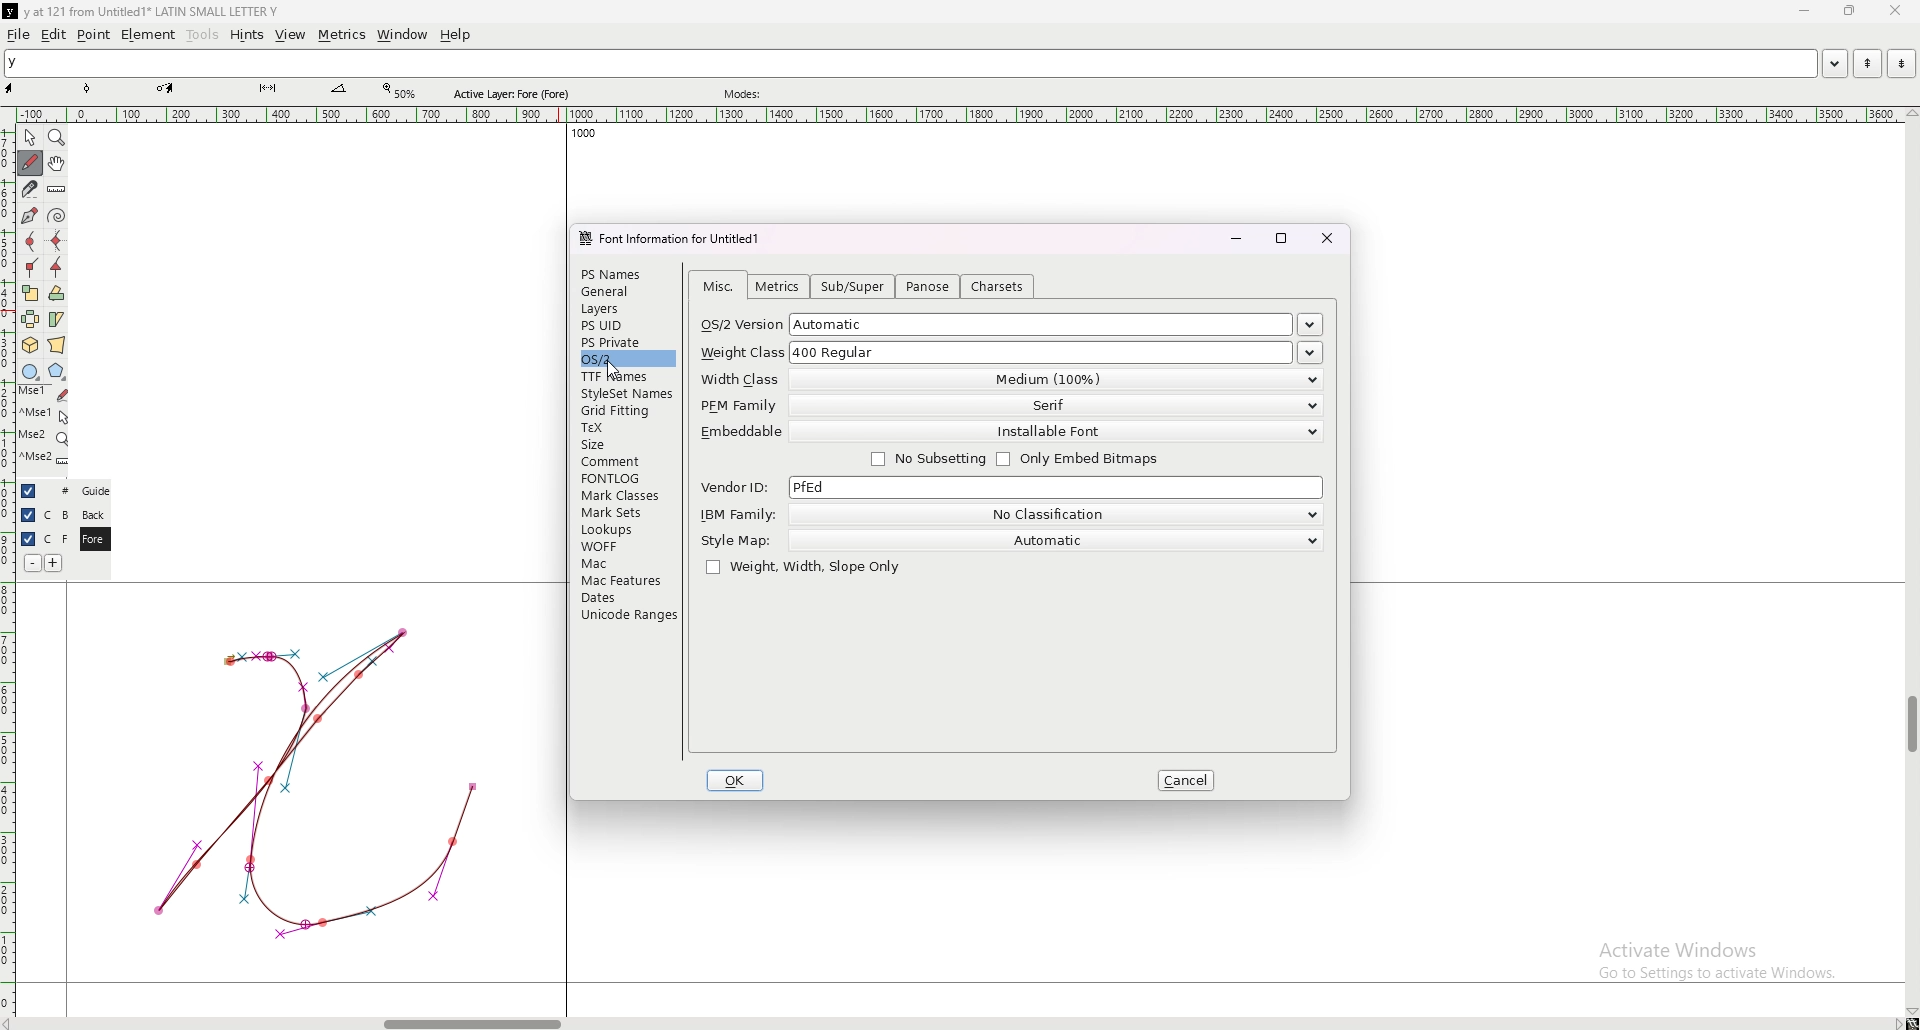 This screenshot has width=1920, height=1030. What do you see at coordinates (1311, 326) in the screenshot?
I see `os/2 versions` at bounding box center [1311, 326].